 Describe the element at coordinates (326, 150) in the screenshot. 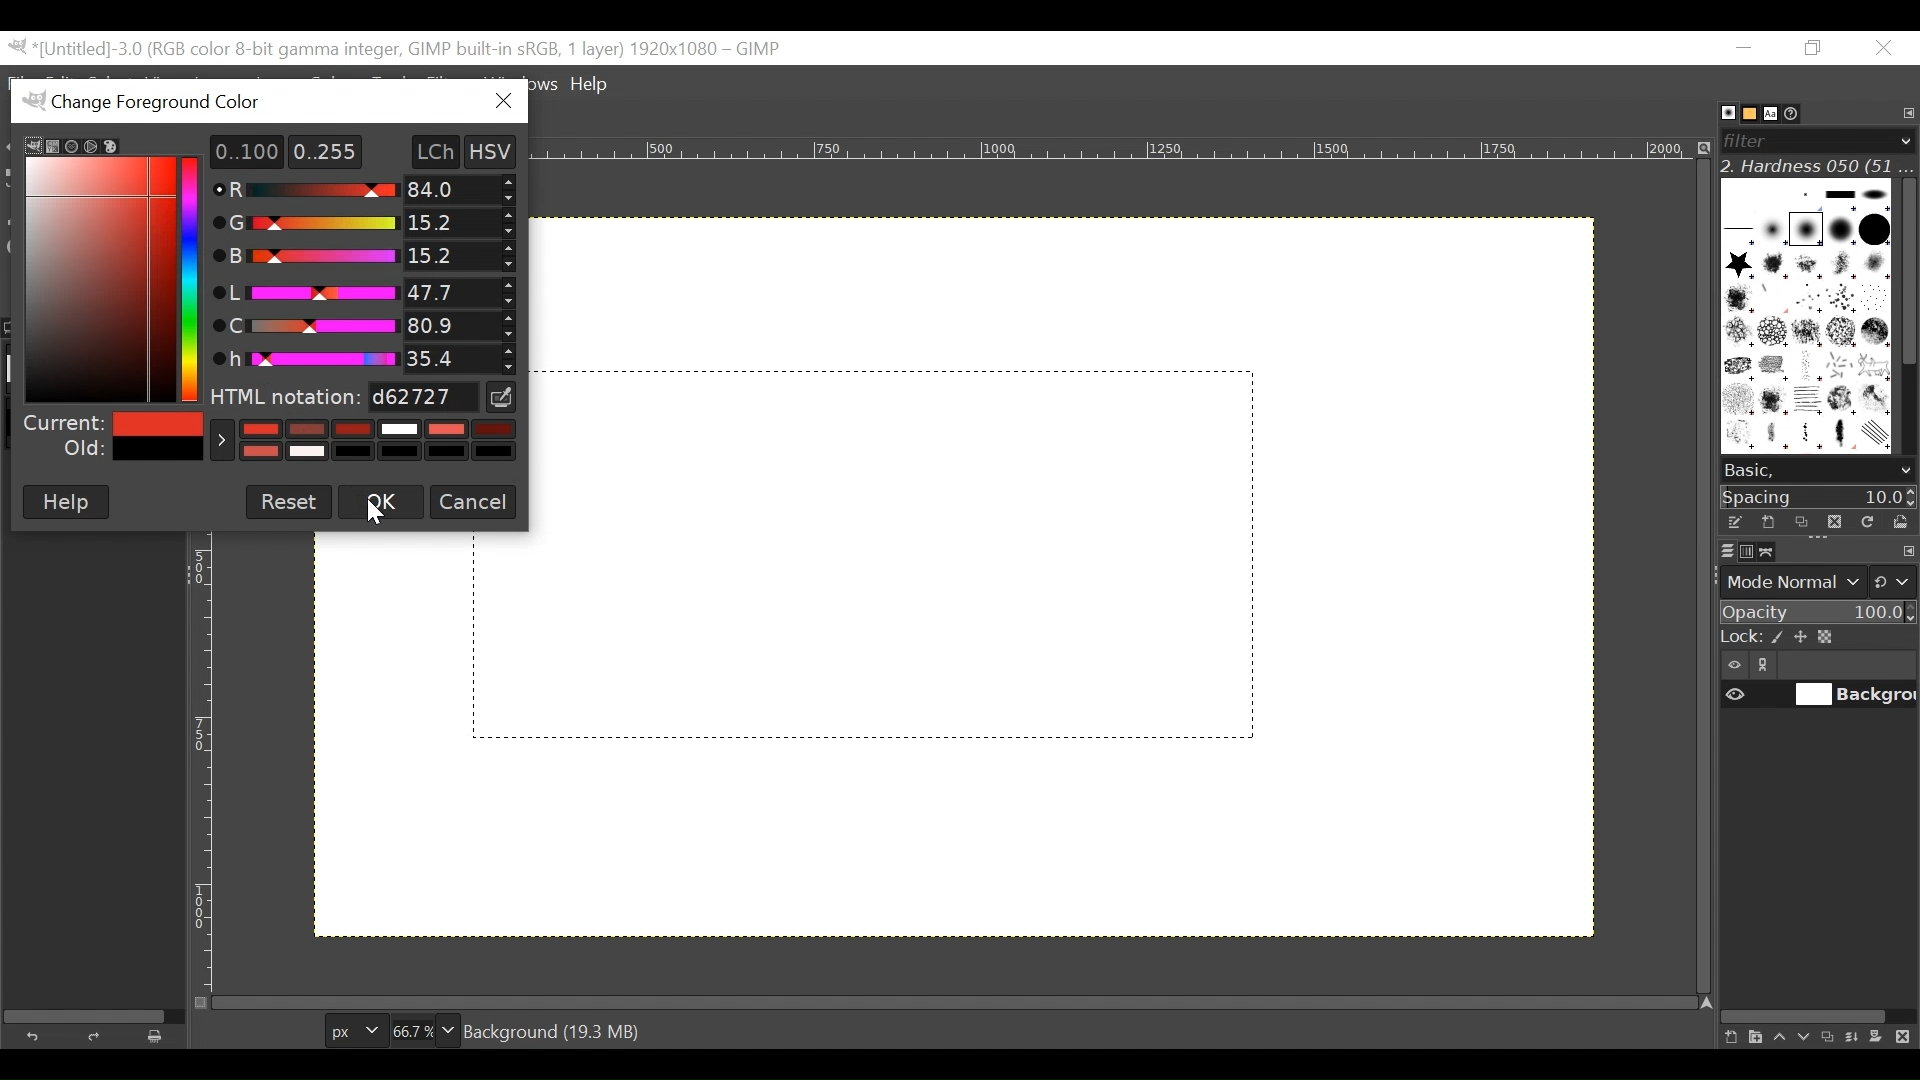

I see `0.255` at that location.